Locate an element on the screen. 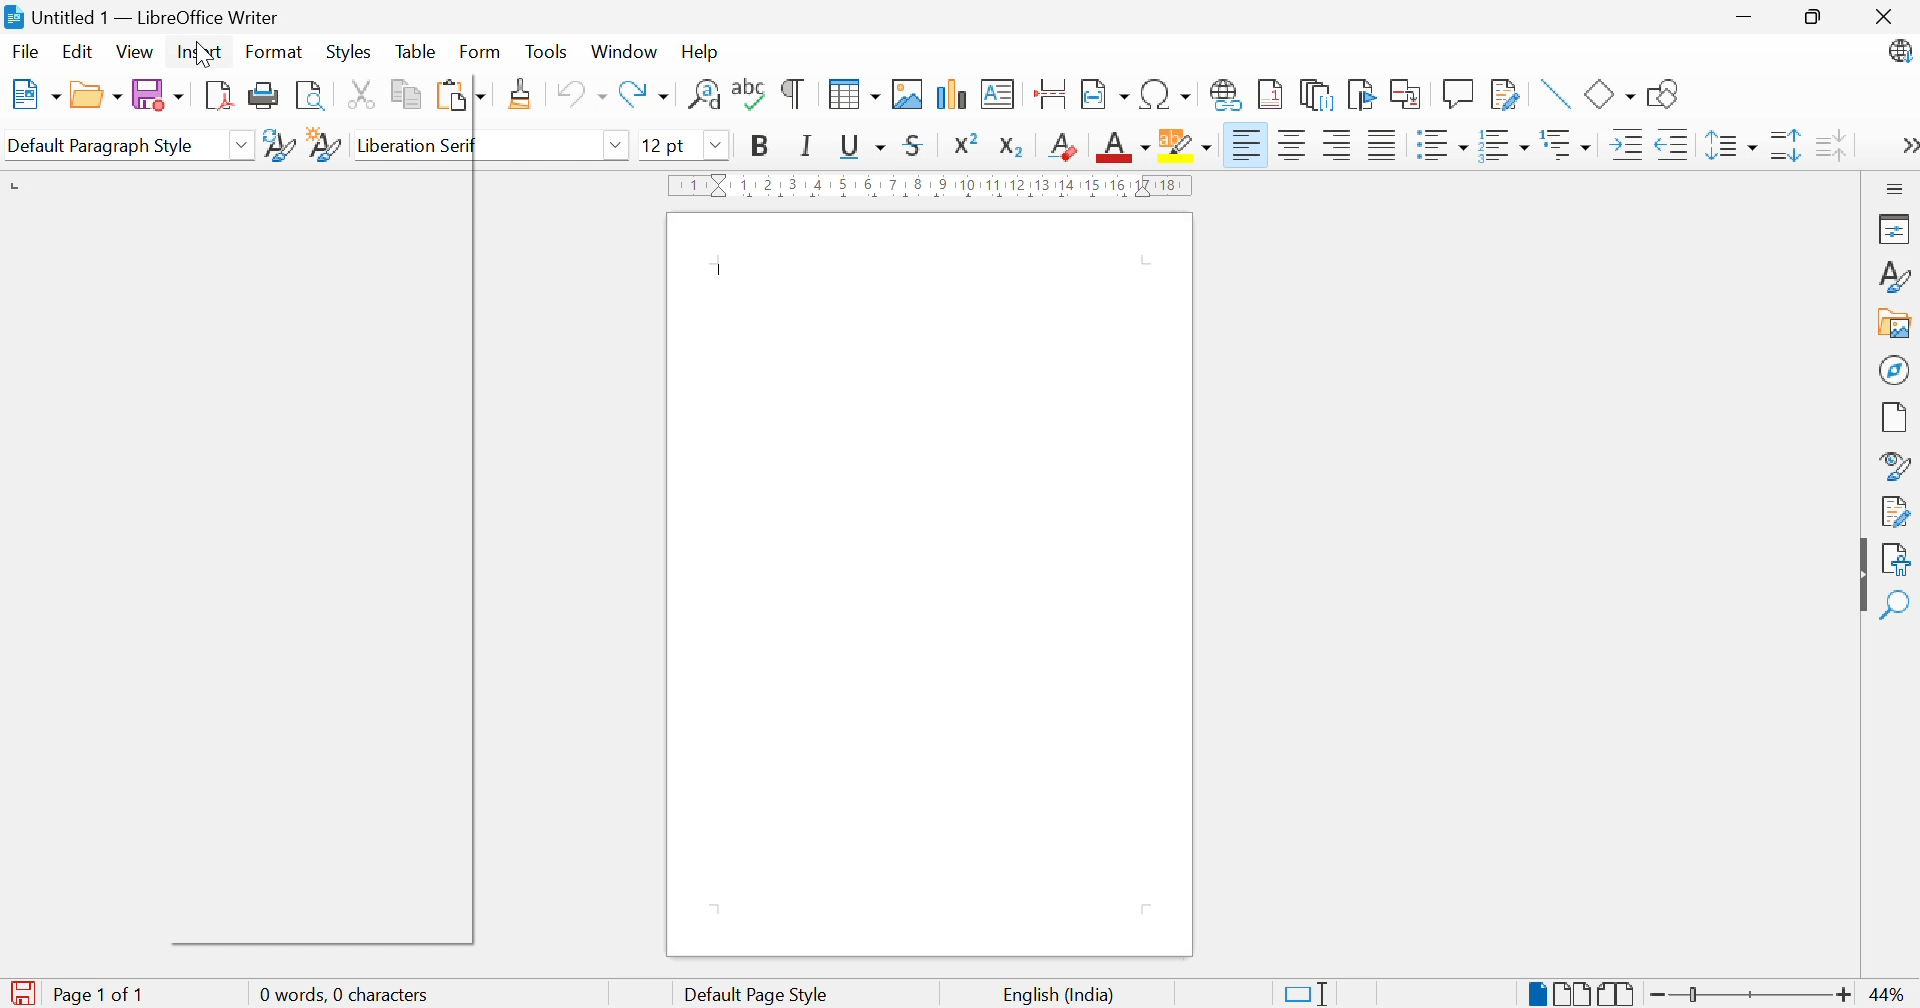 This screenshot has width=1920, height=1008. Multiple-page view is located at coordinates (1577, 995).